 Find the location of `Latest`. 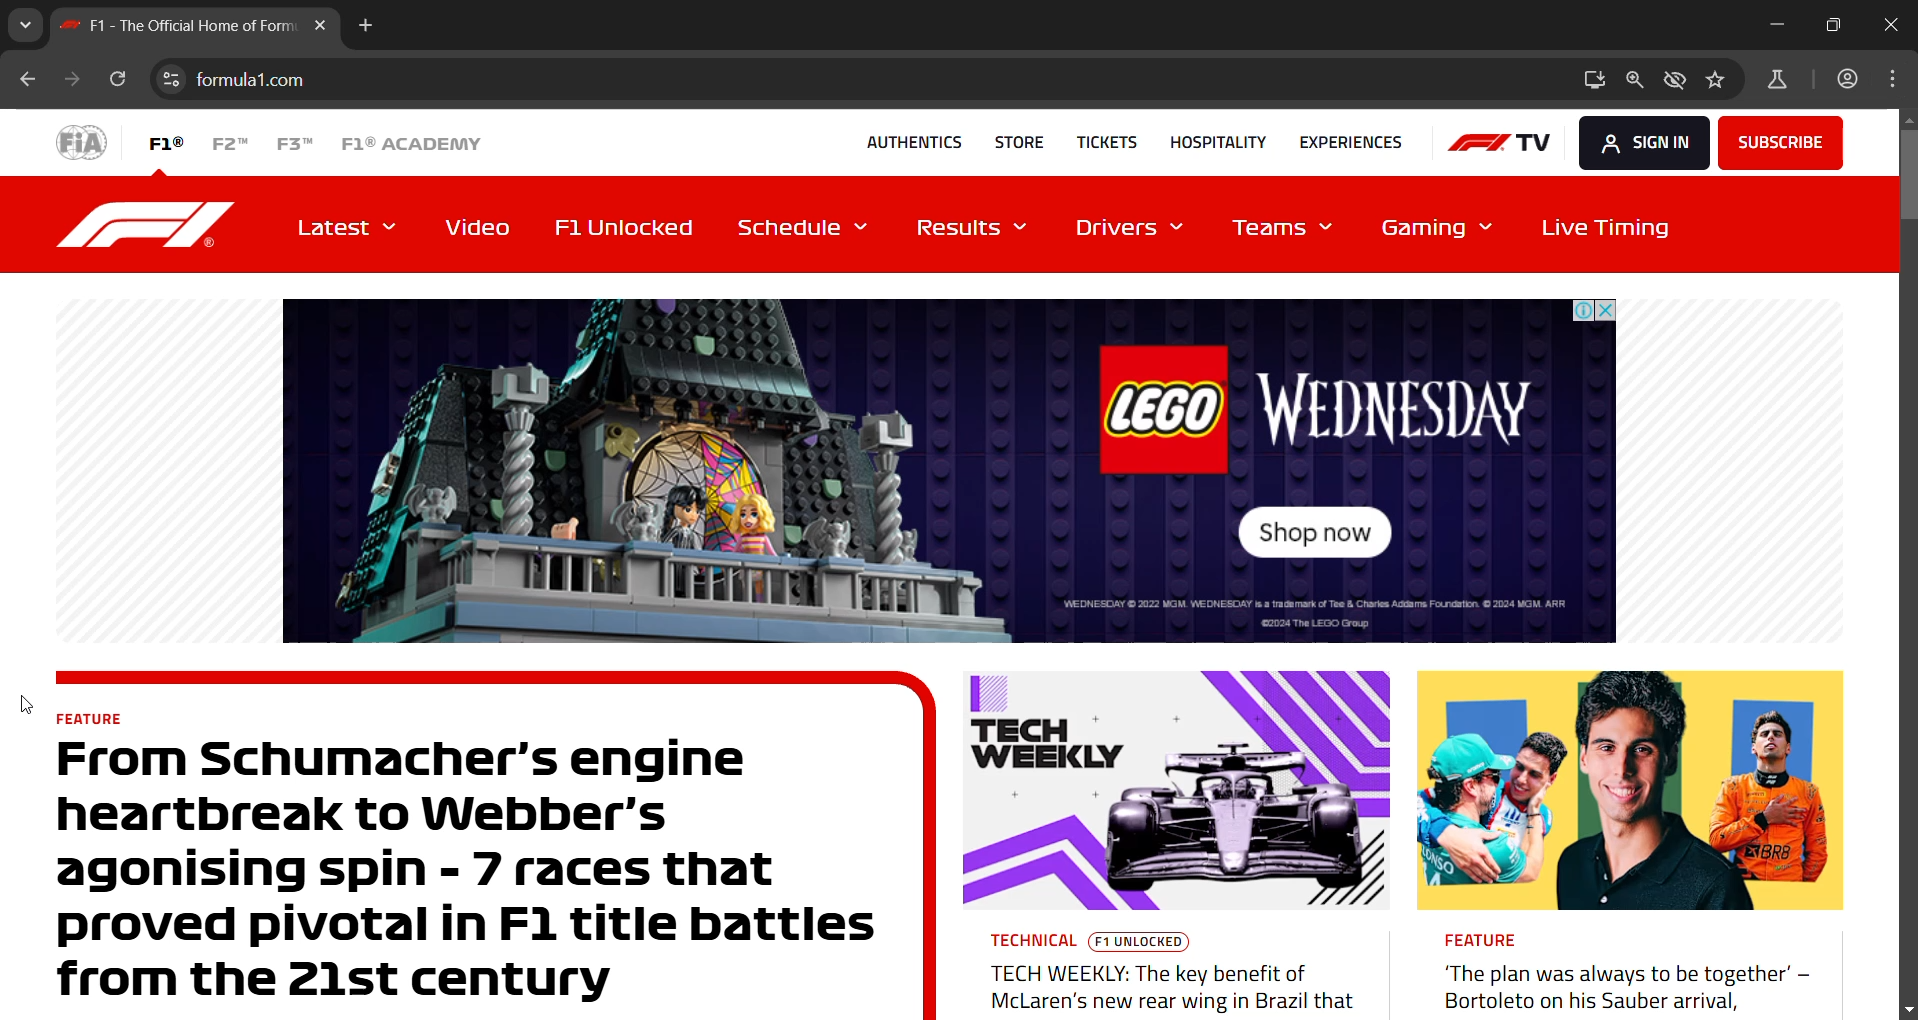

Latest is located at coordinates (351, 226).